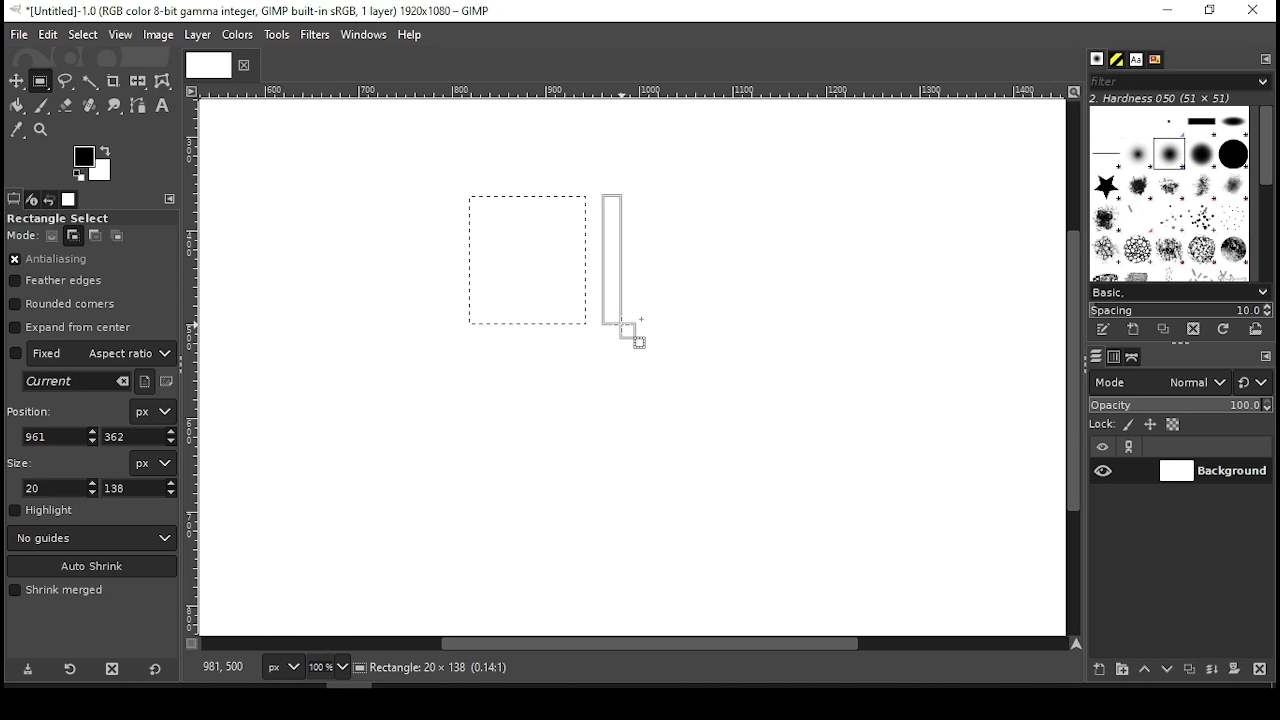  I want to click on new active selection, so click(624, 271).